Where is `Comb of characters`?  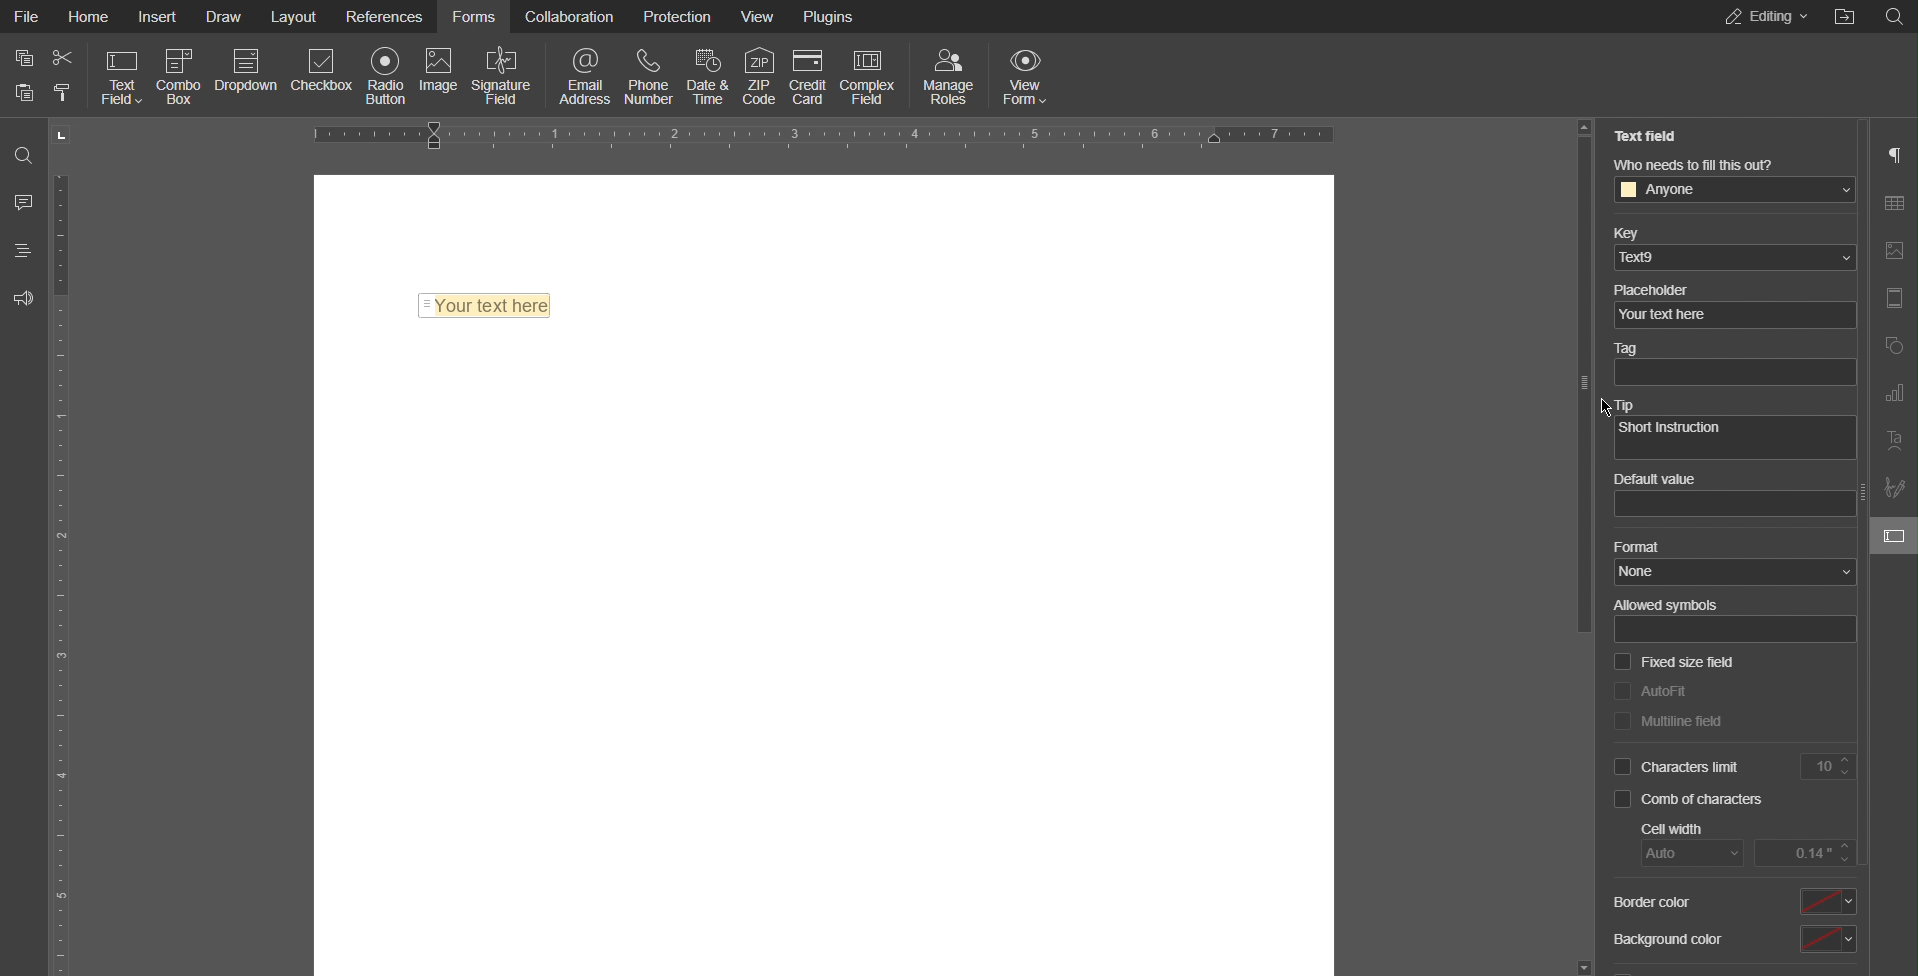 Comb of characters is located at coordinates (1709, 801).